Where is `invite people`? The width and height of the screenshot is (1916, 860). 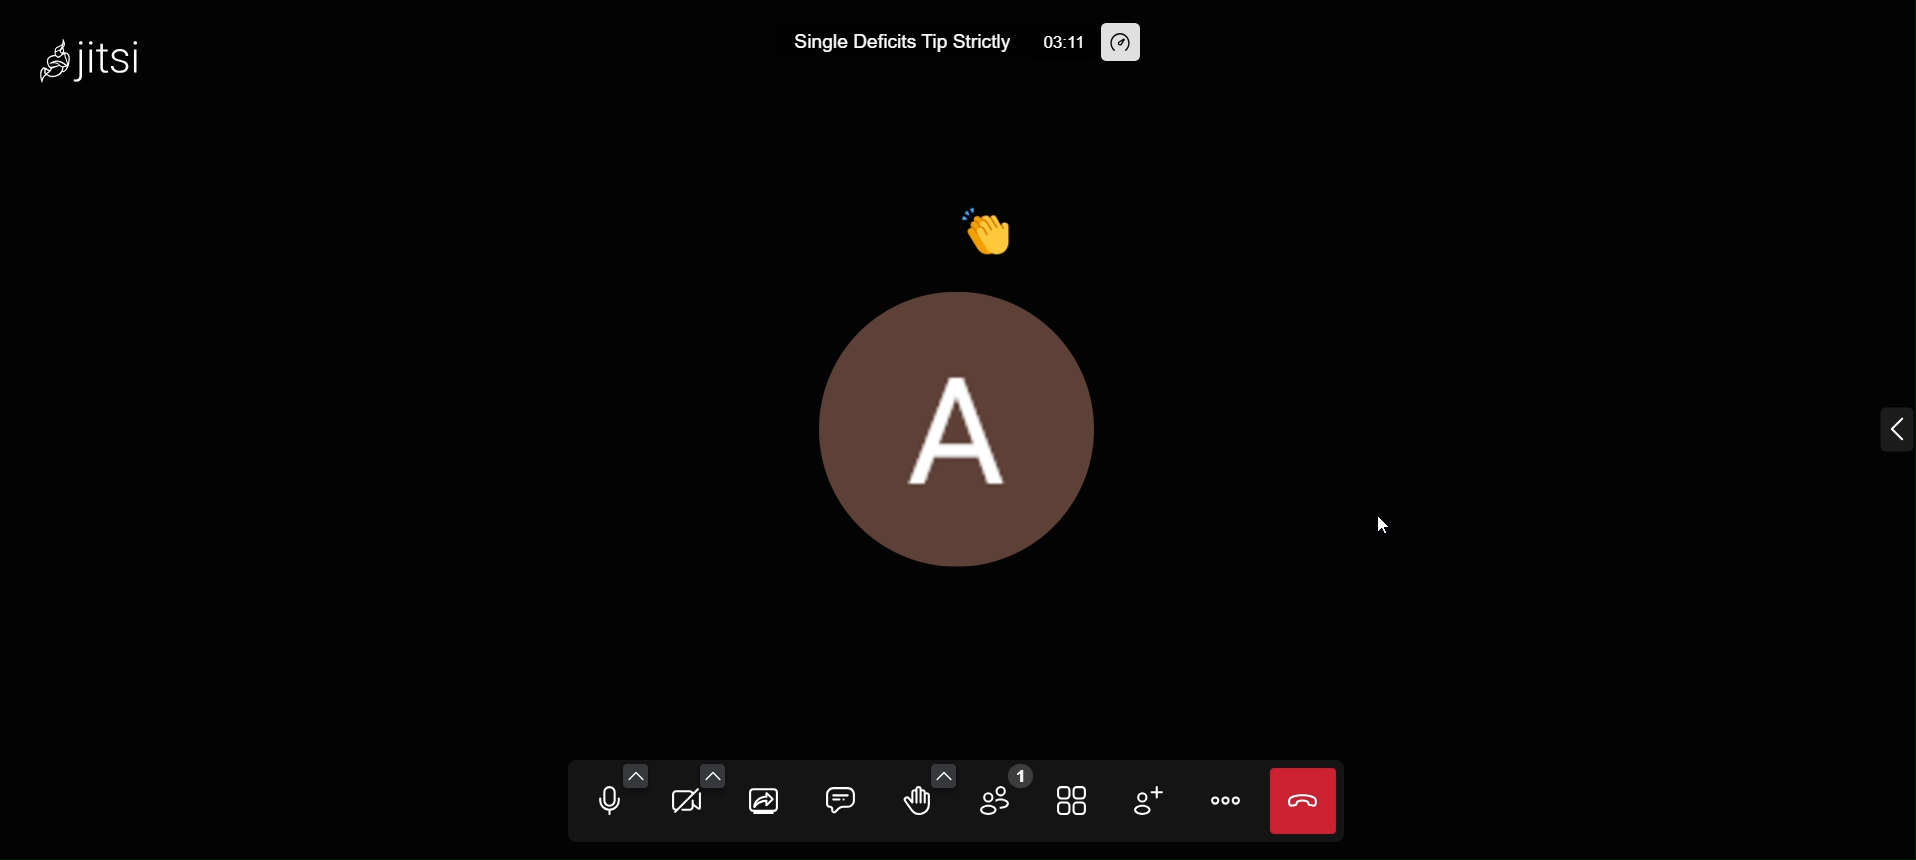 invite people is located at coordinates (1147, 801).